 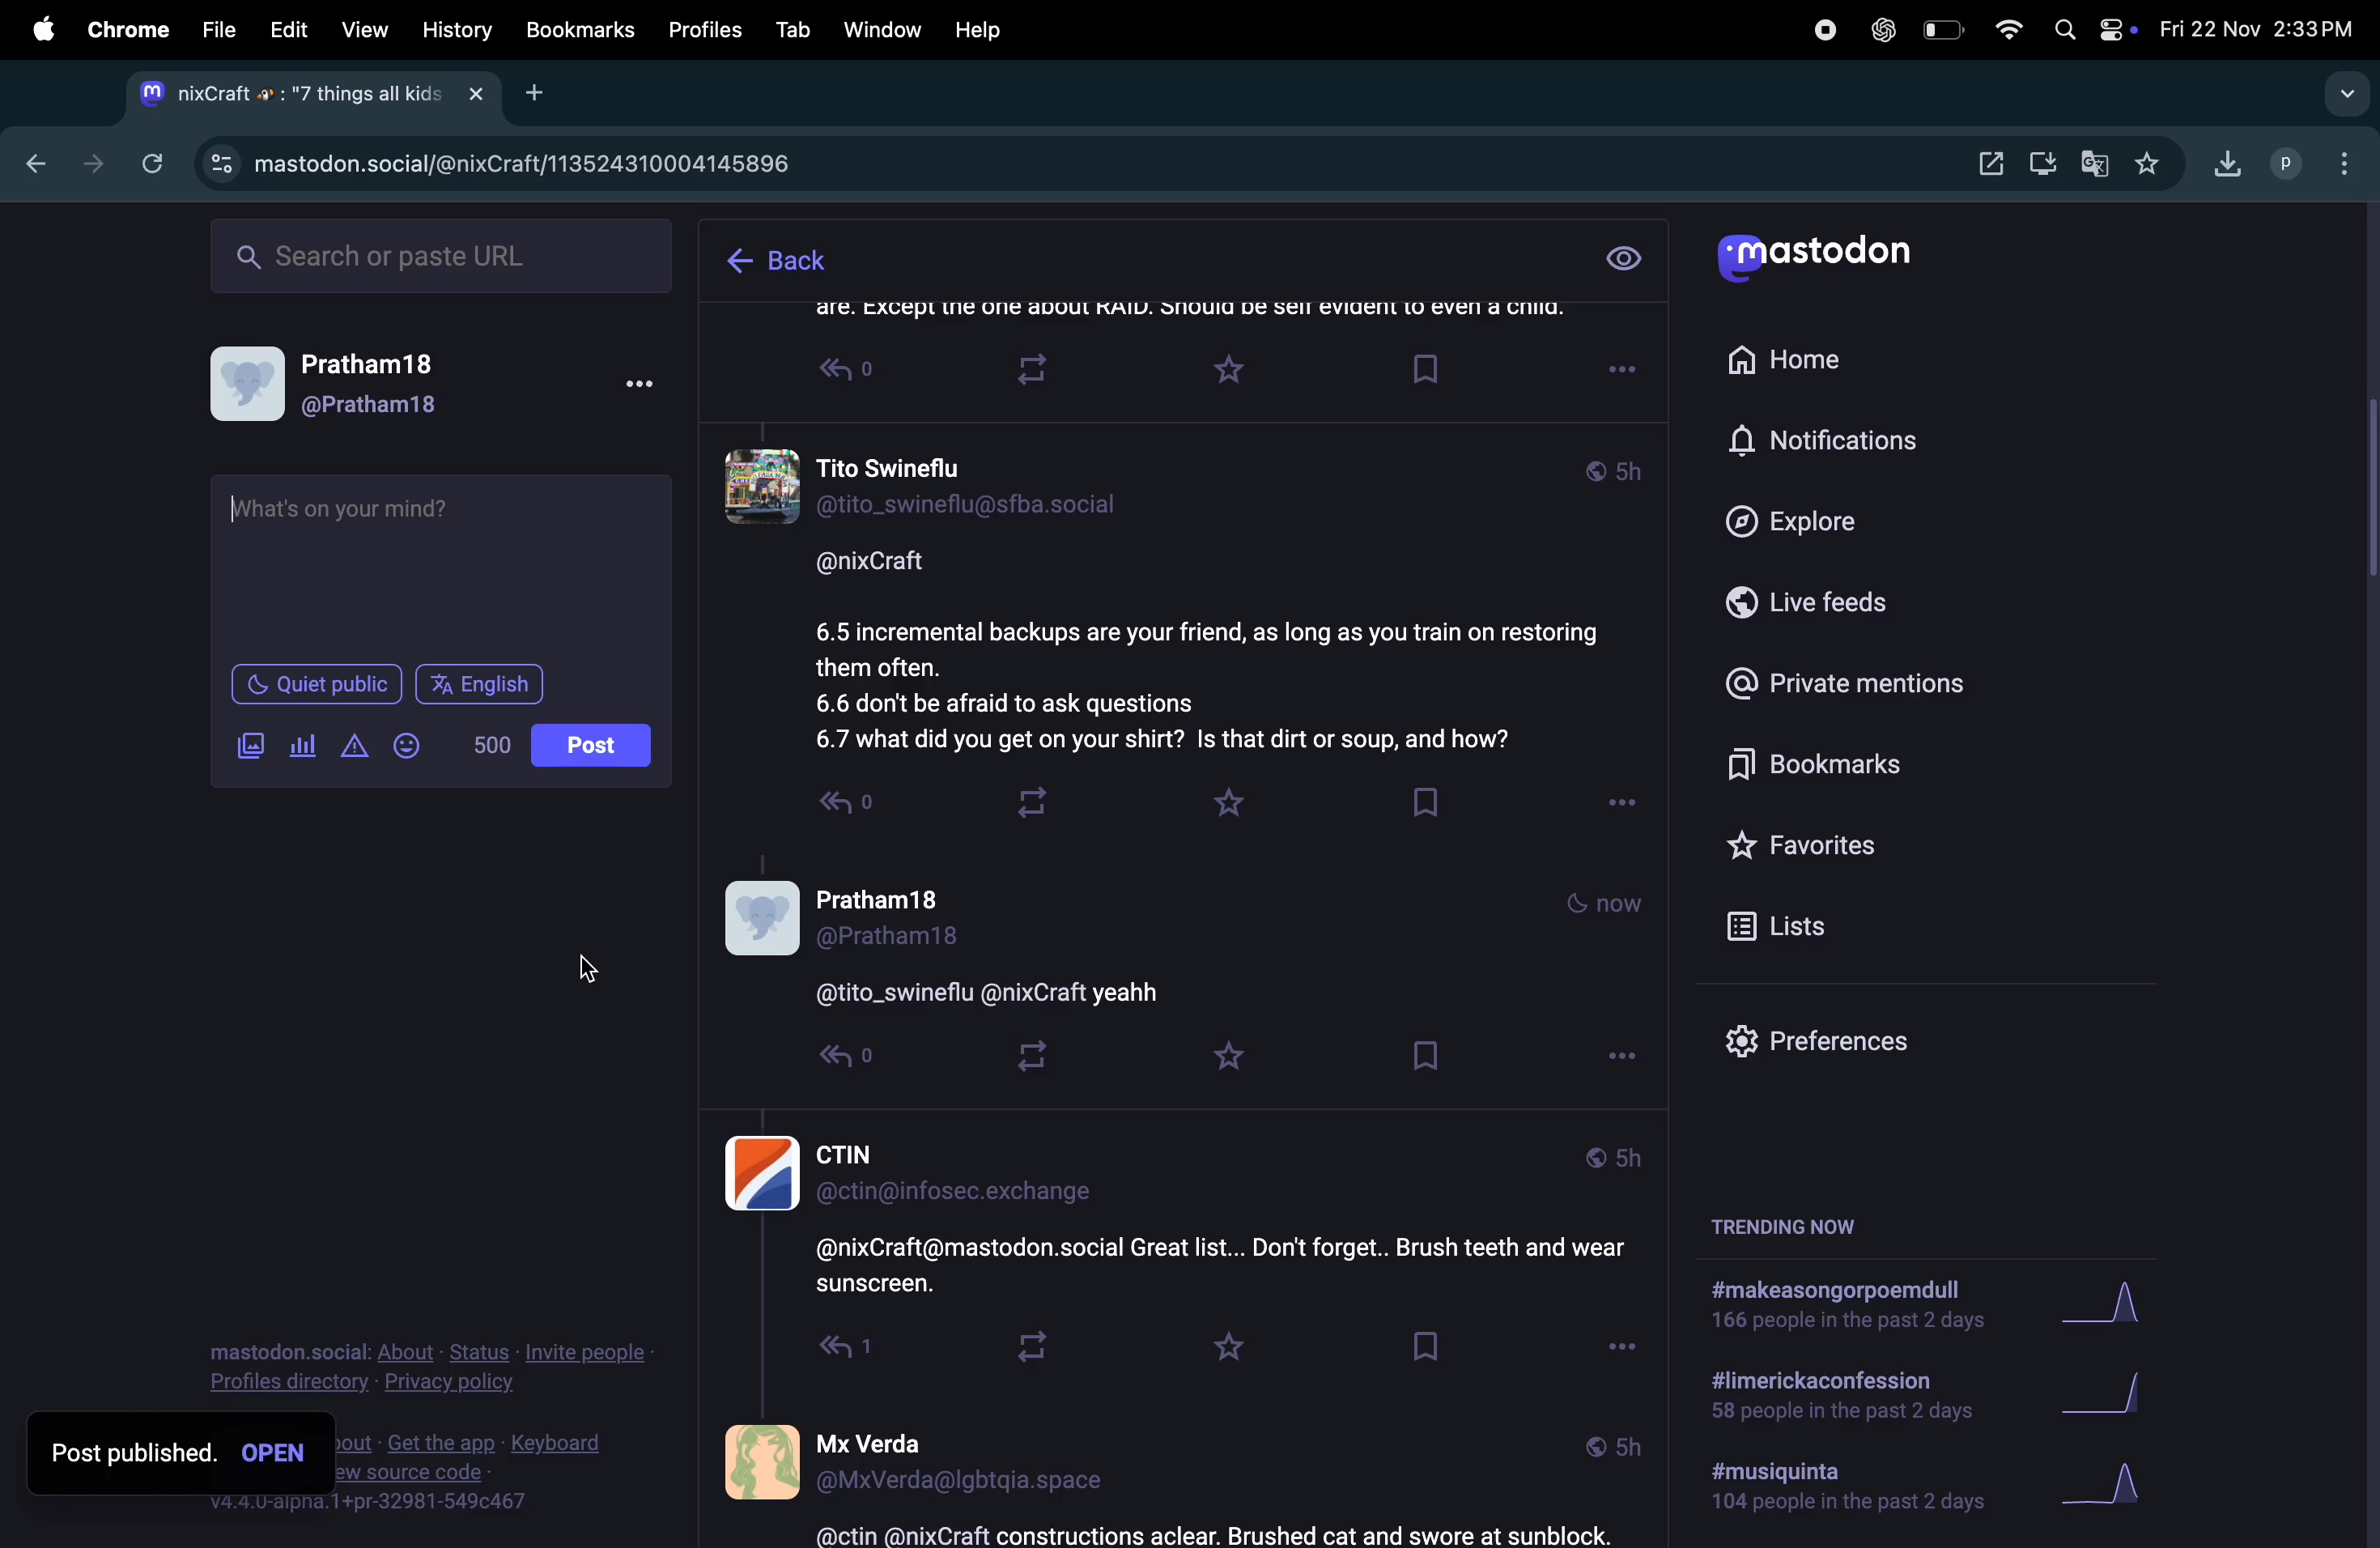 I want to click on notifications, so click(x=1832, y=443).